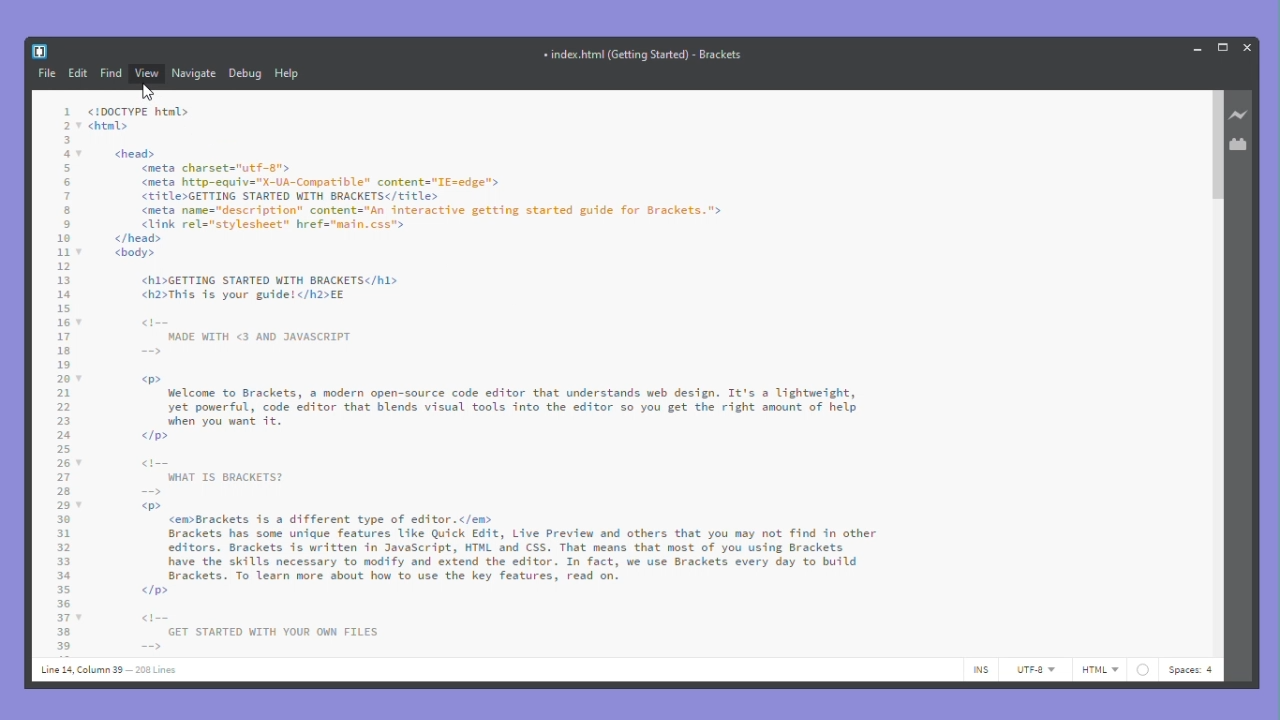 The height and width of the screenshot is (720, 1280). Describe the element at coordinates (271, 288) in the screenshot. I see `<h1>GETTING STARTED WITH BRACKETS</h1>
<h2>This is your guide! </h2>EE` at that location.